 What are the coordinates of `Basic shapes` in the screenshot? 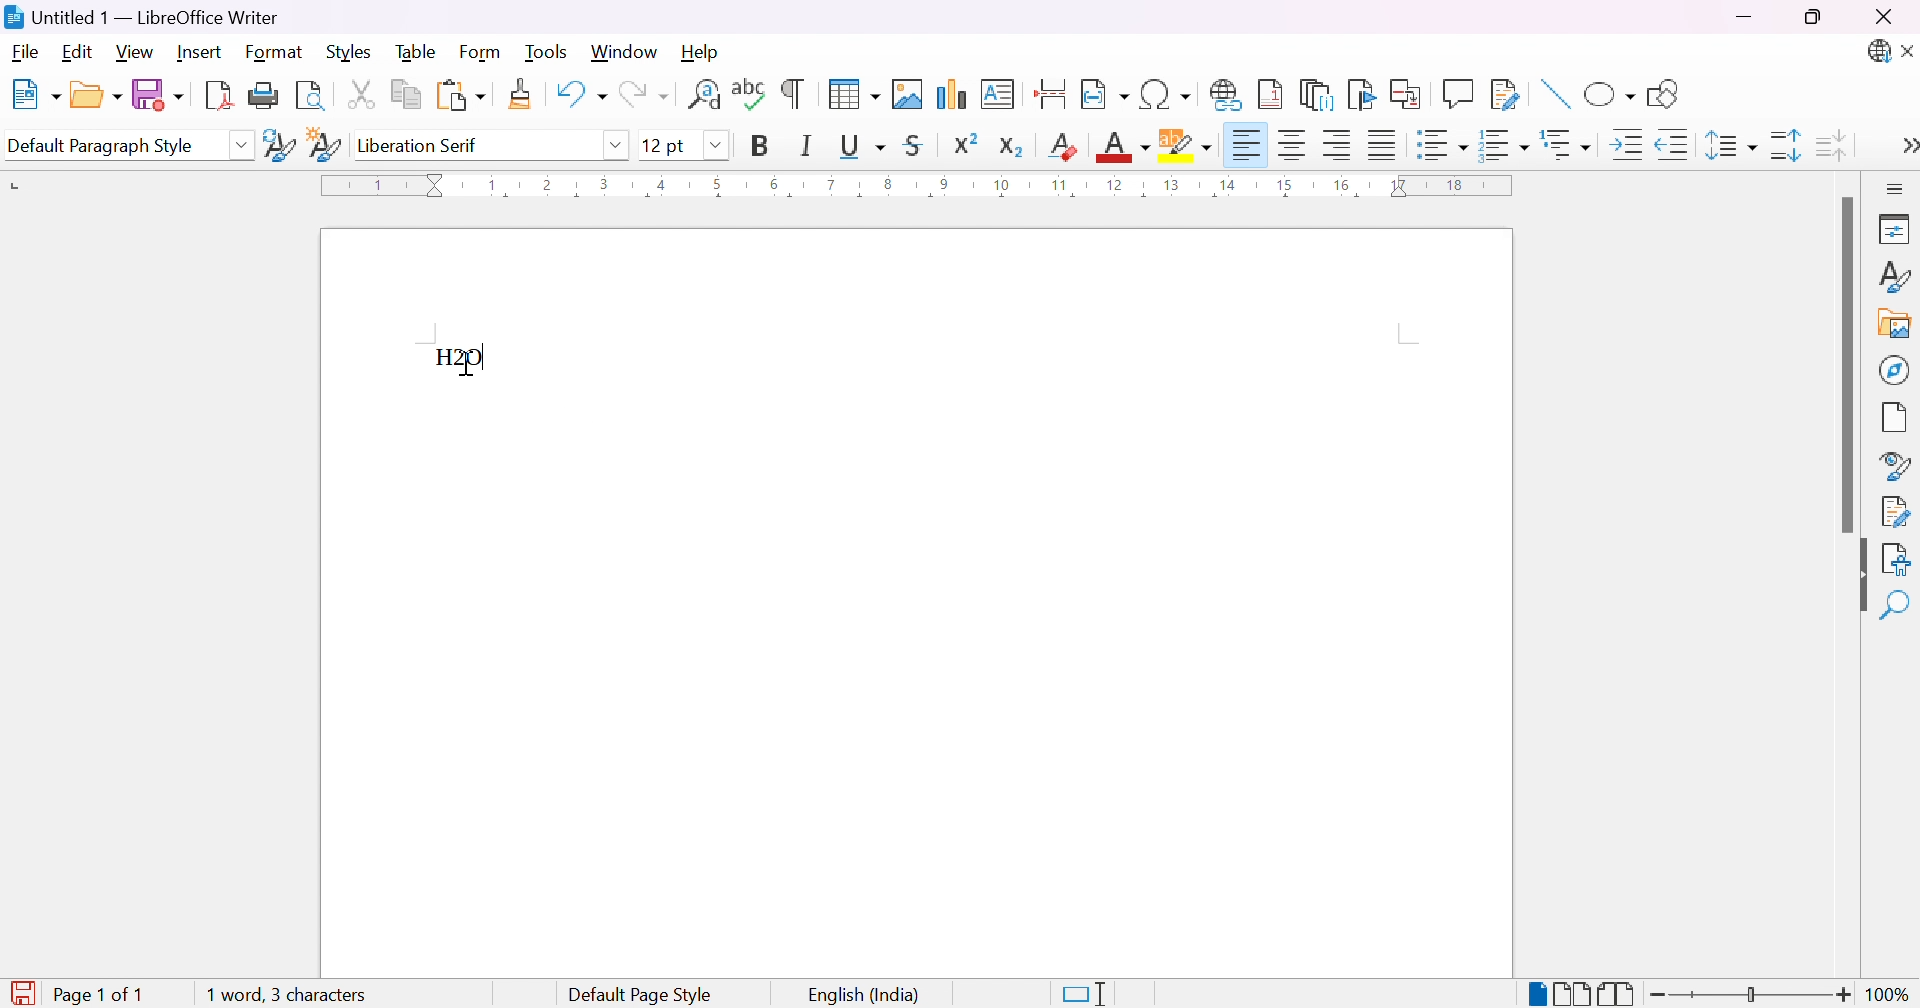 It's located at (1609, 98).